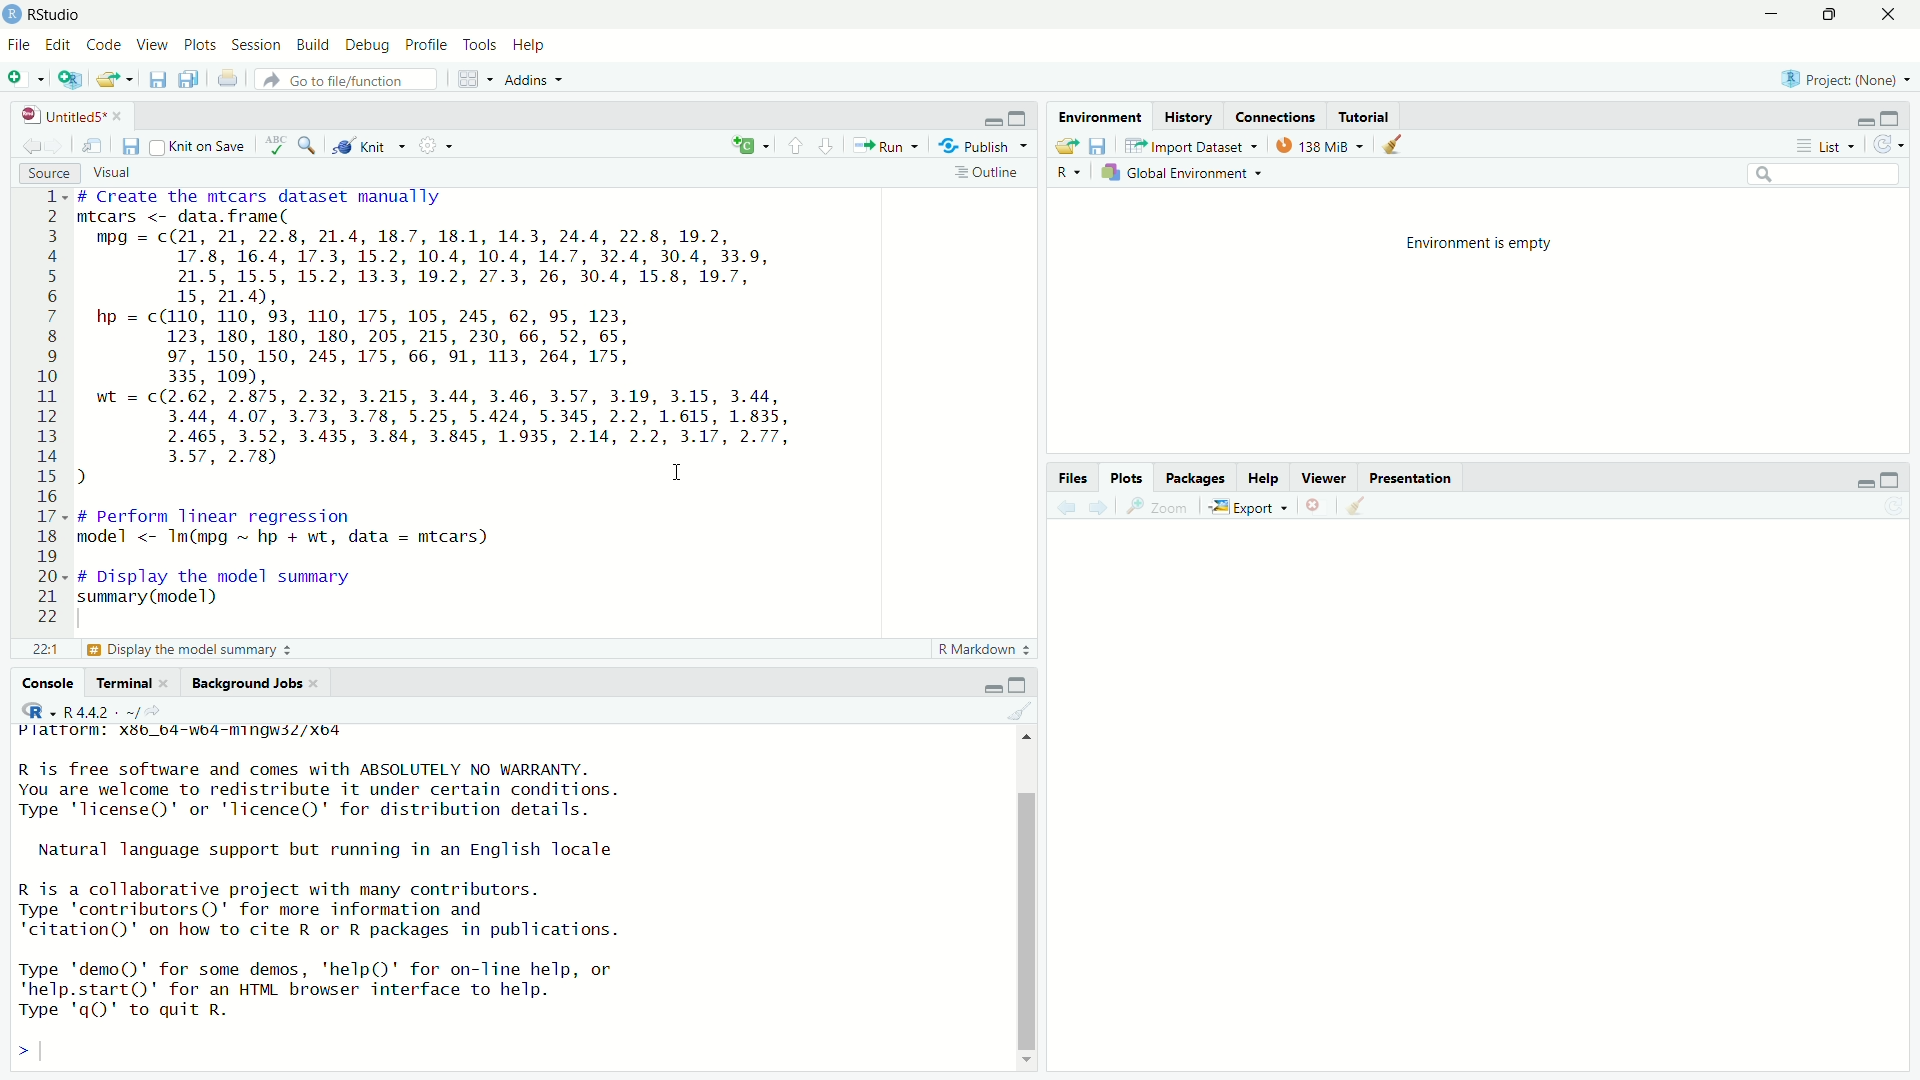  What do you see at coordinates (981, 650) in the screenshot?
I see `R Markdown` at bounding box center [981, 650].